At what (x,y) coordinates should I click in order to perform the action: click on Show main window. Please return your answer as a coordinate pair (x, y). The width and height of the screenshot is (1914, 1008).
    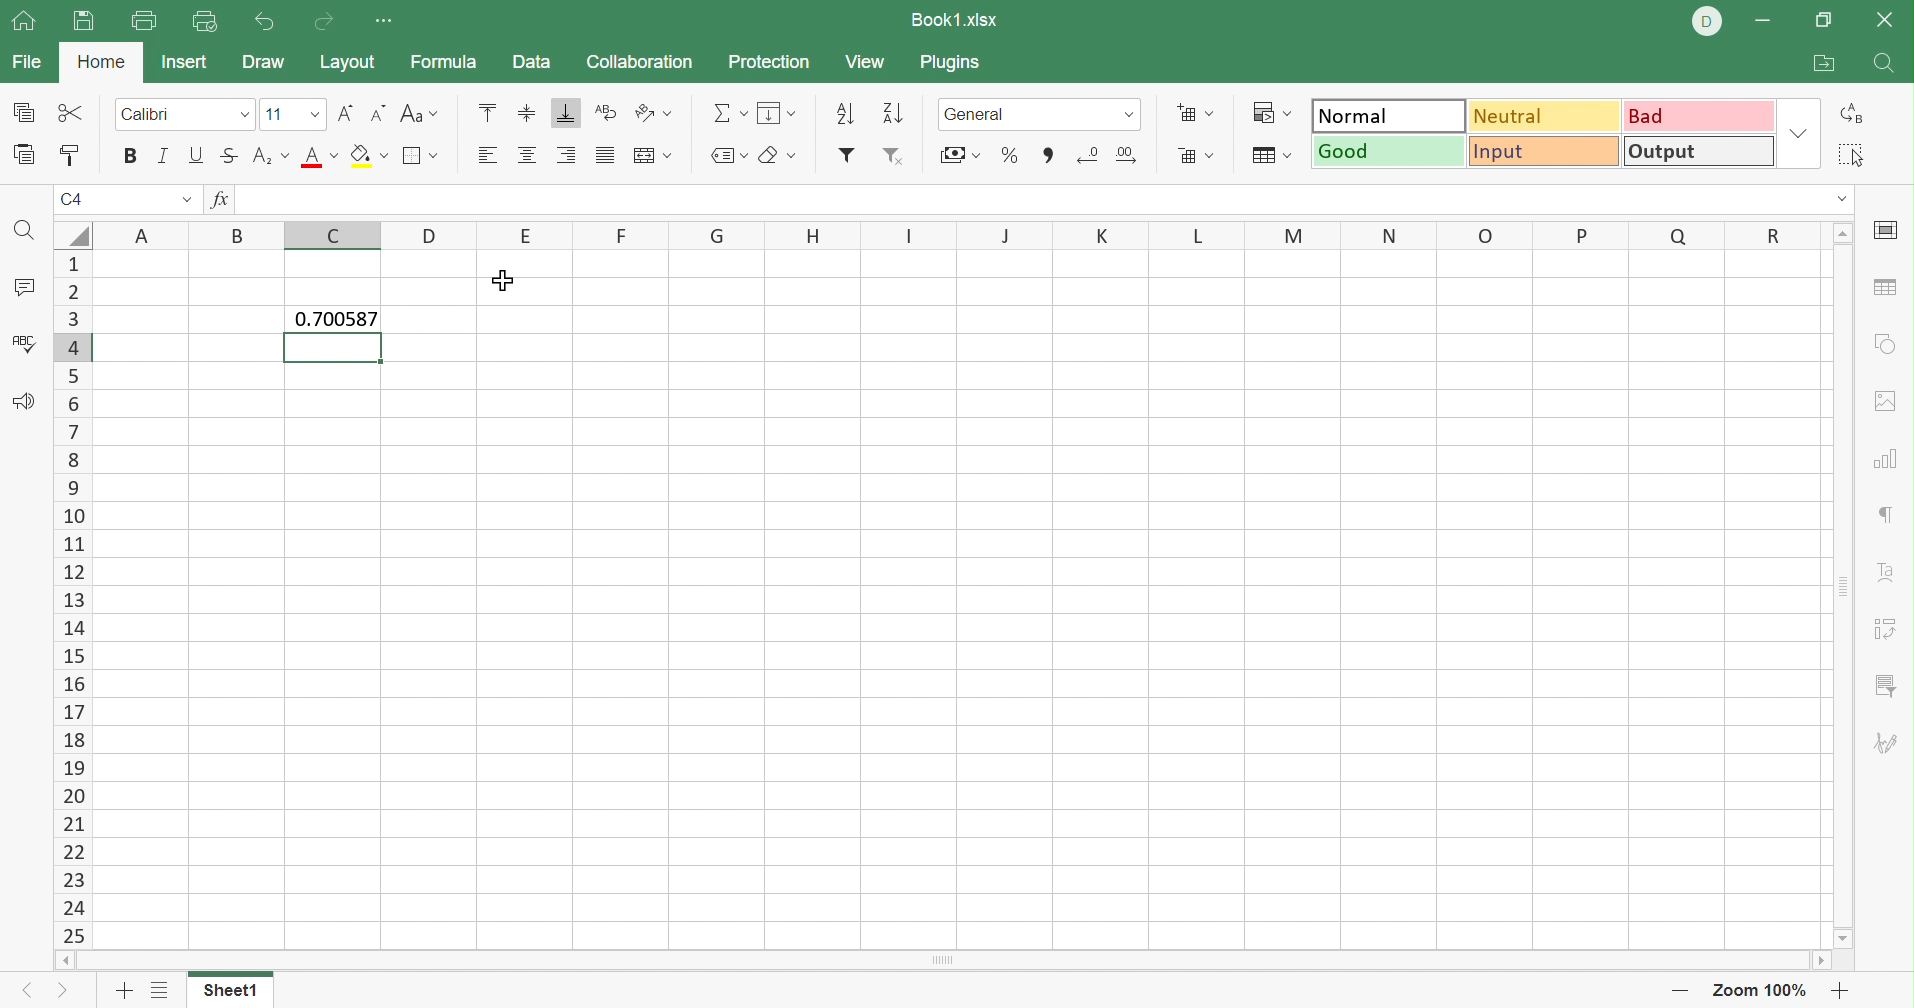
    Looking at the image, I should click on (23, 19).